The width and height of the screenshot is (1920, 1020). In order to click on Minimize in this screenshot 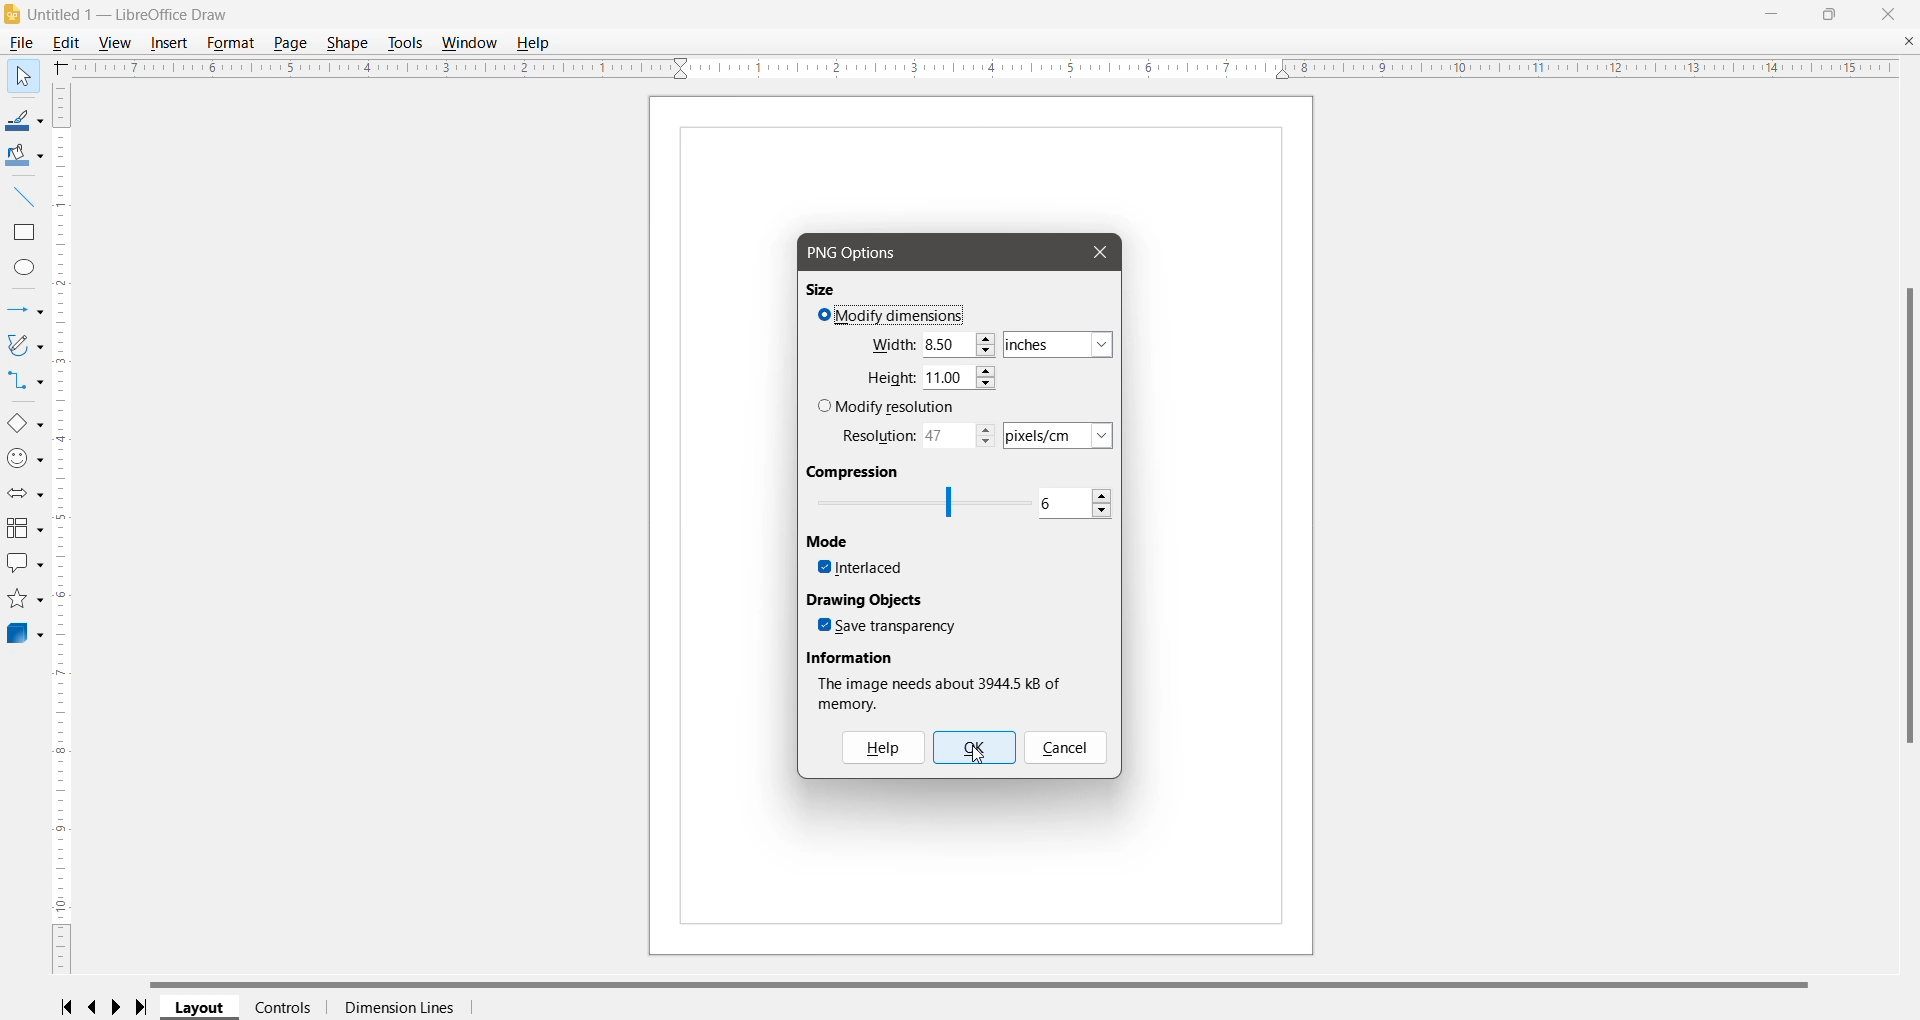, I will do `click(1771, 12)`.